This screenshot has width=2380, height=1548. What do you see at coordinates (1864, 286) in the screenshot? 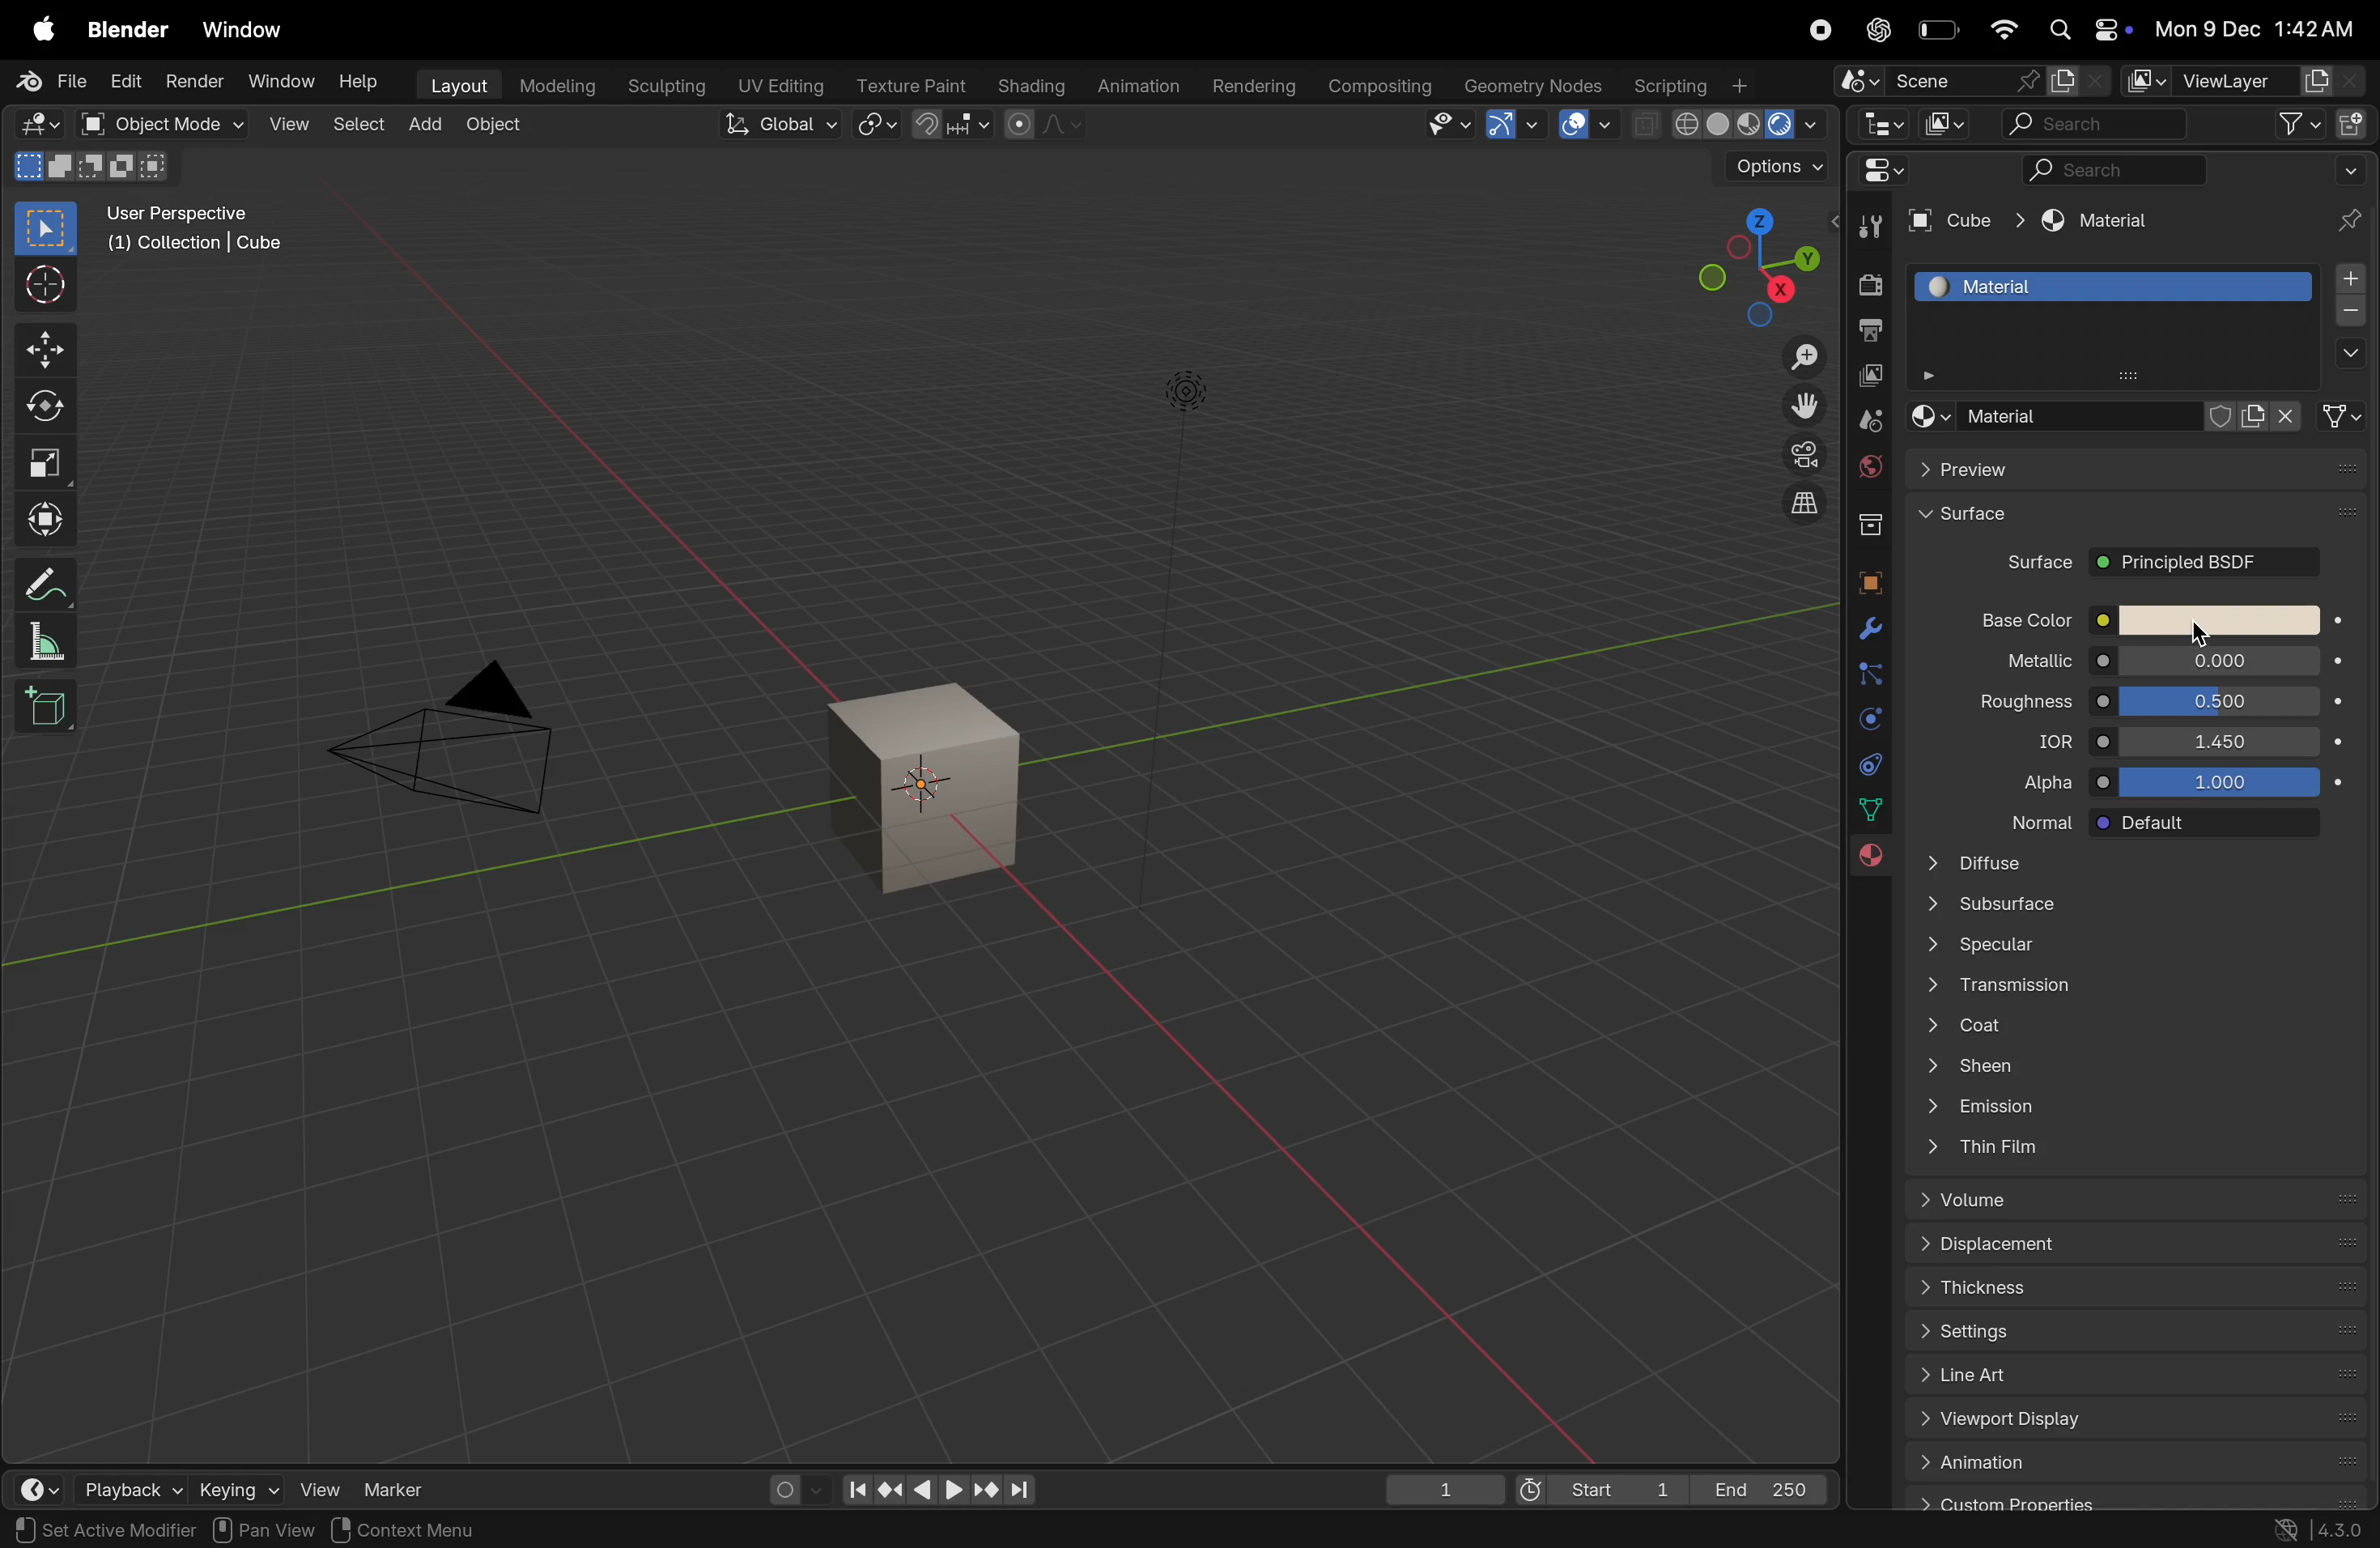
I see `render` at bounding box center [1864, 286].